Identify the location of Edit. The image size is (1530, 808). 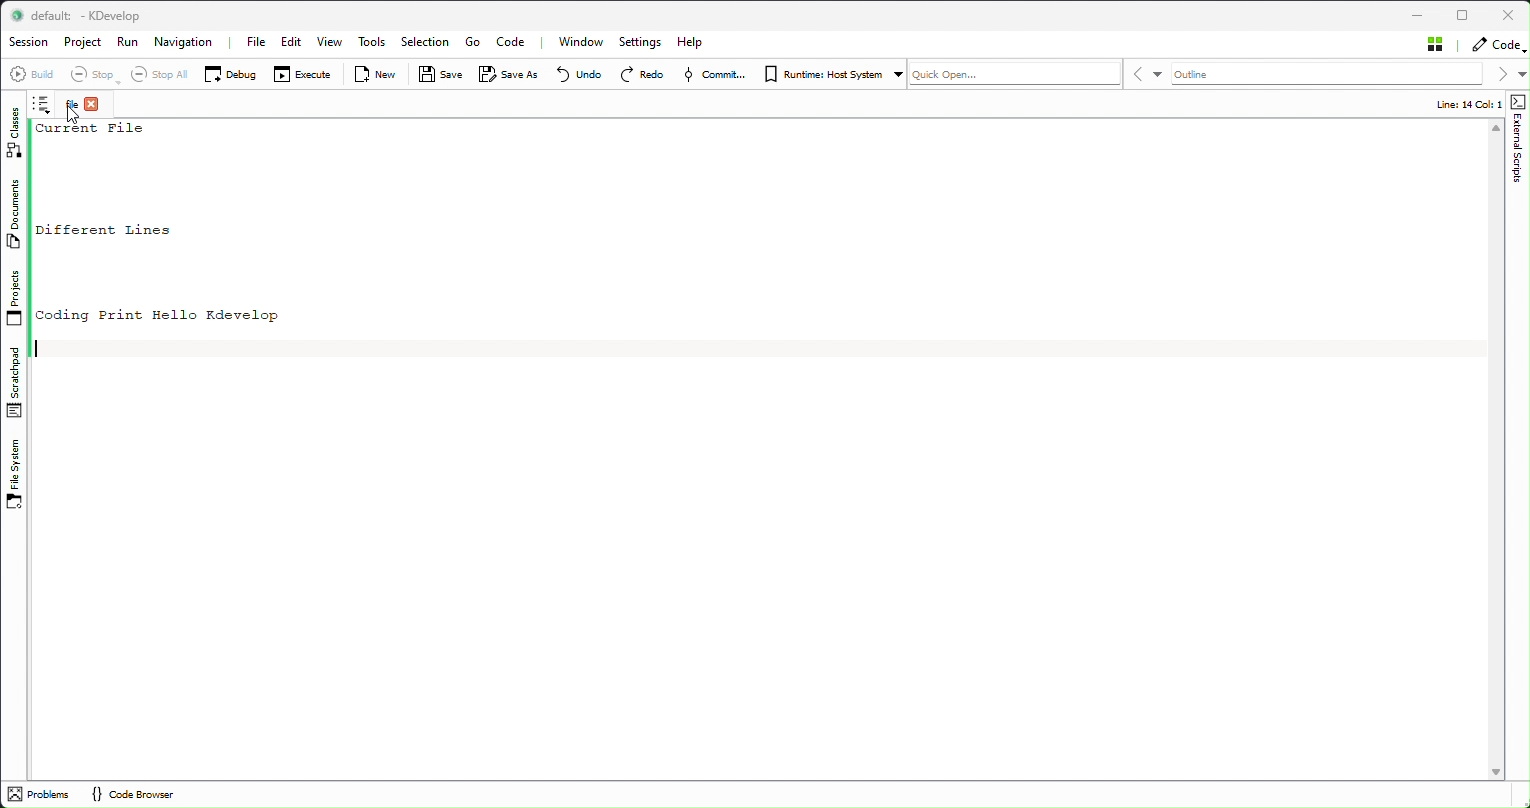
(291, 43).